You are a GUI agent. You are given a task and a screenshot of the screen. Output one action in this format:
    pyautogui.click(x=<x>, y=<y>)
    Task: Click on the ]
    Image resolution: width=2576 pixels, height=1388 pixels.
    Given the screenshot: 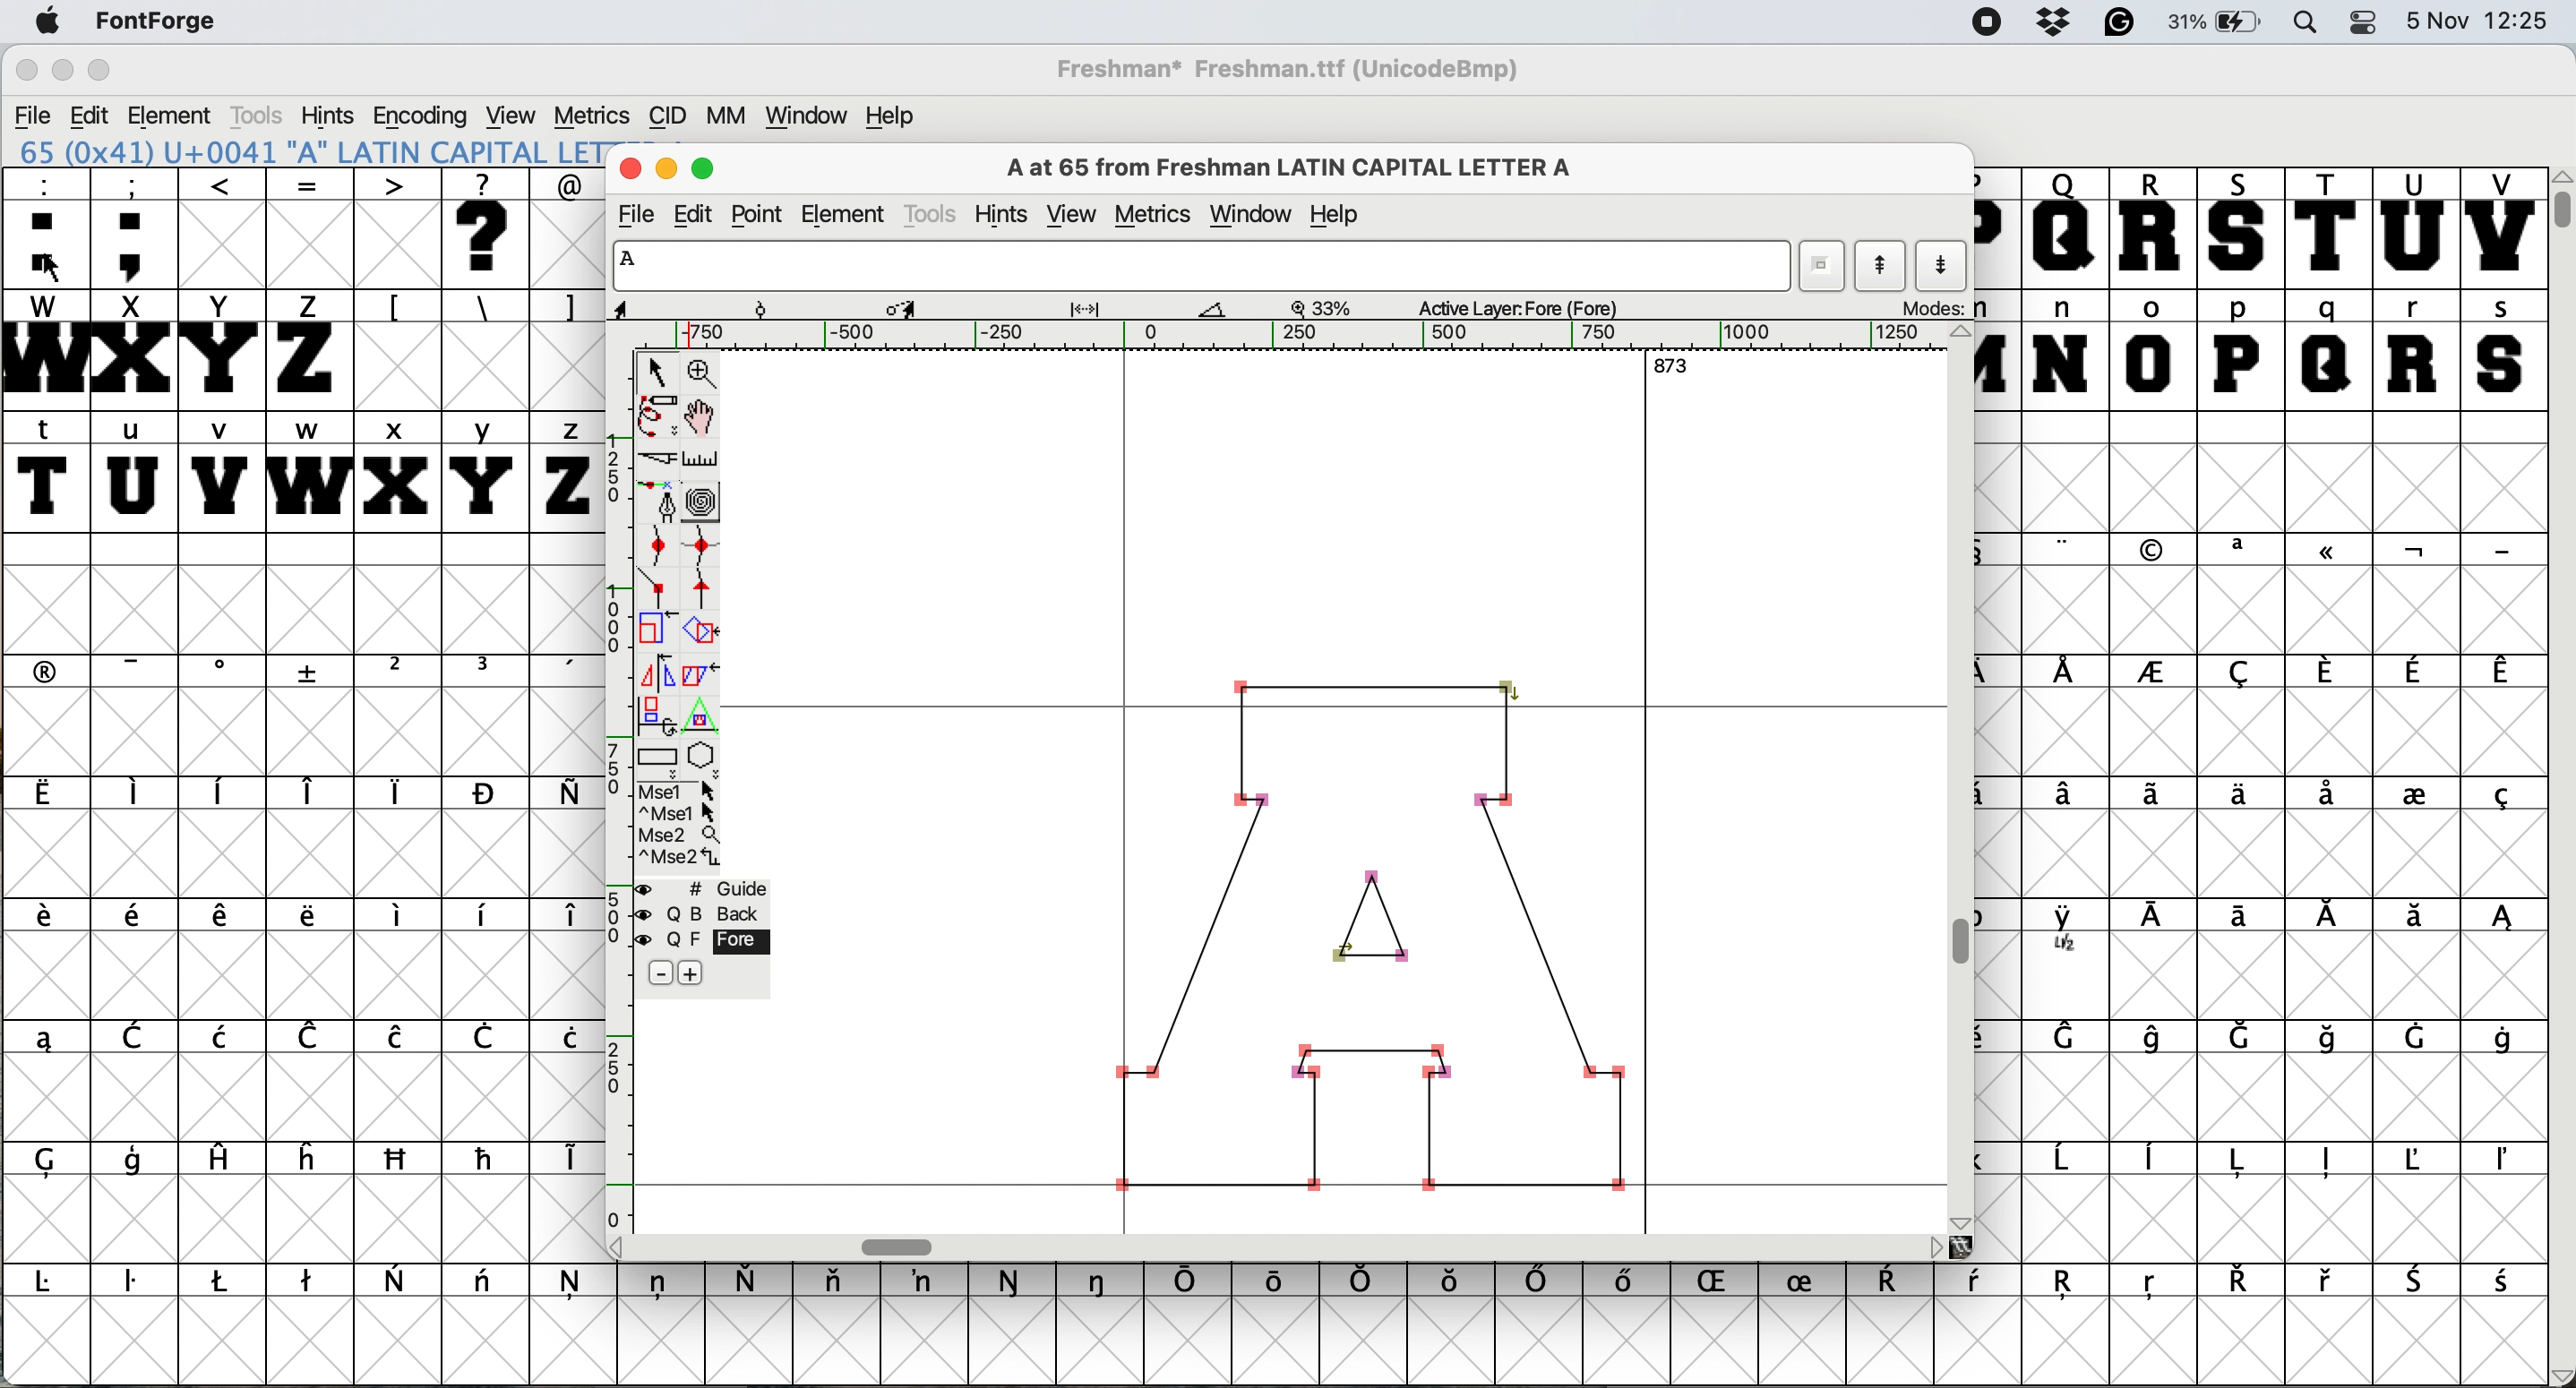 What is the action you would take?
    pyautogui.click(x=567, y=307)
    